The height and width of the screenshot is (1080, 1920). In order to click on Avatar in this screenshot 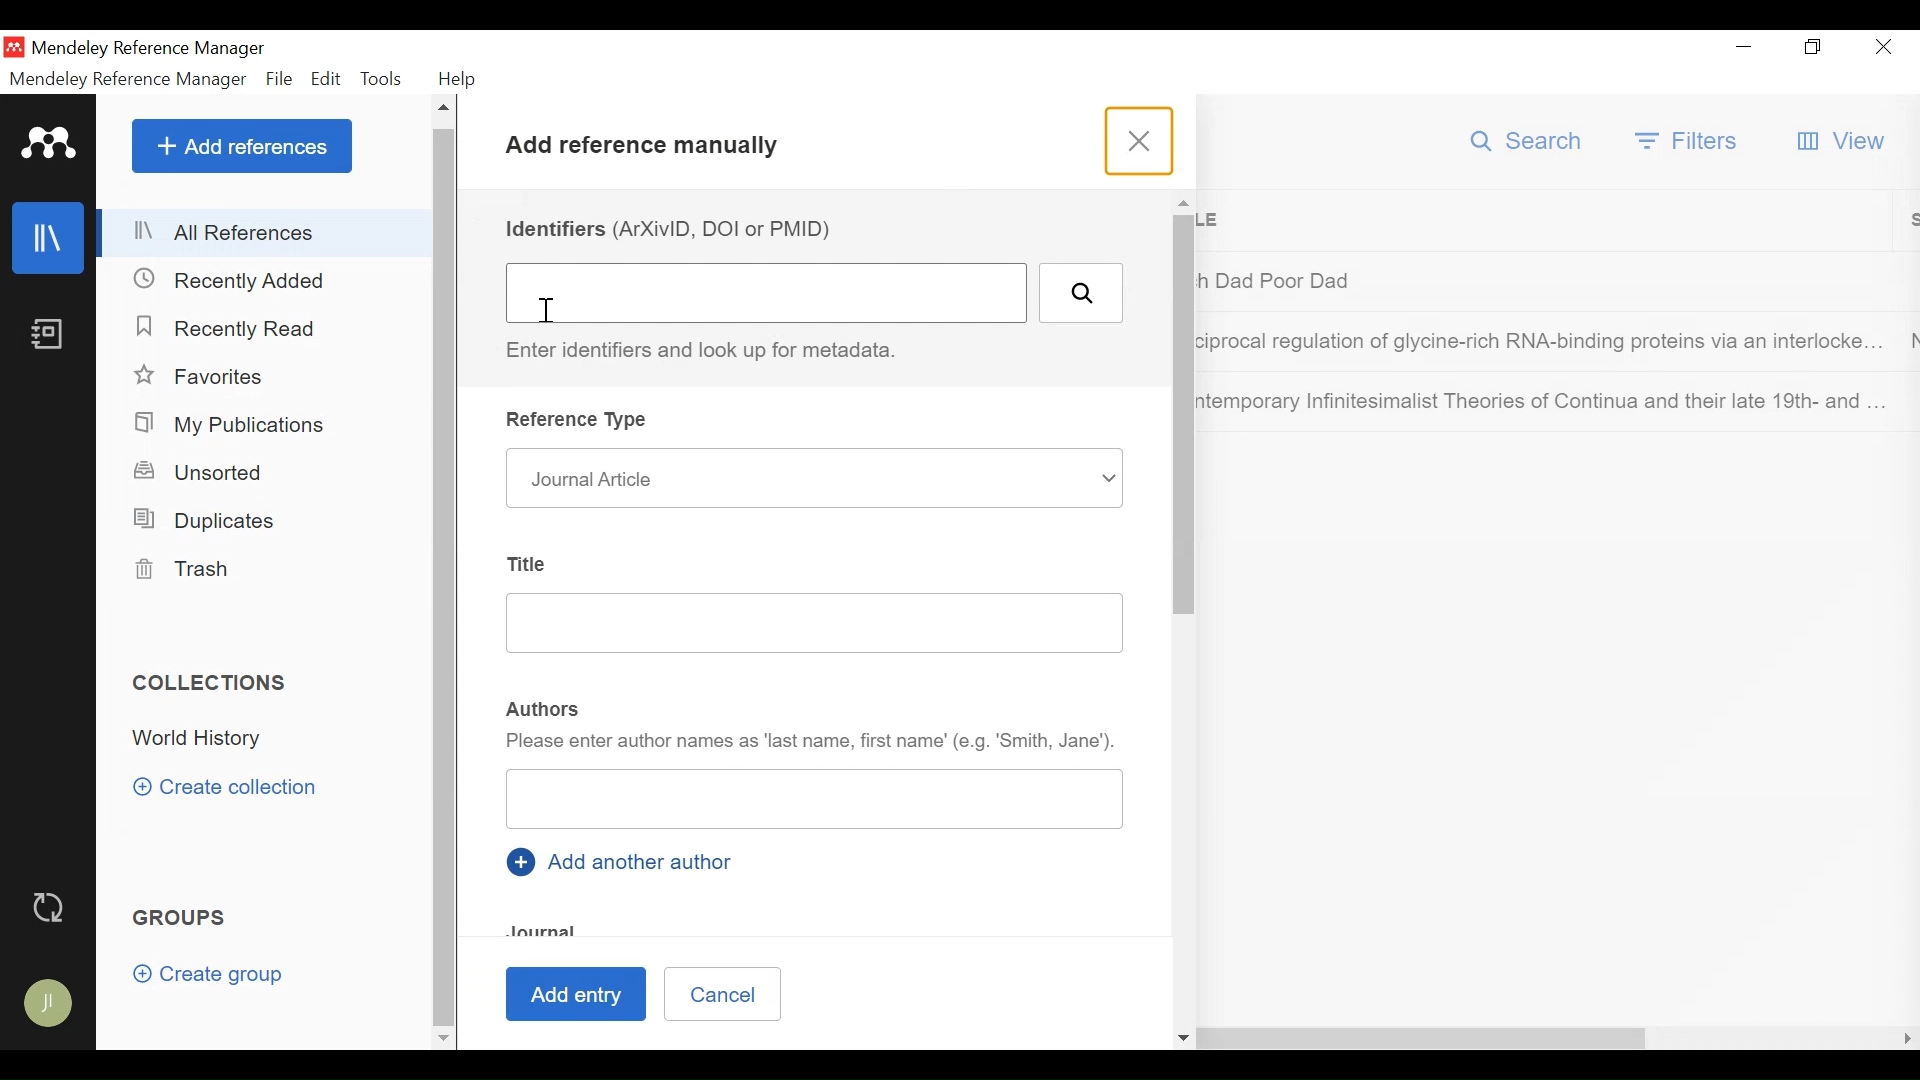, I will do `click(47, 1003)`.